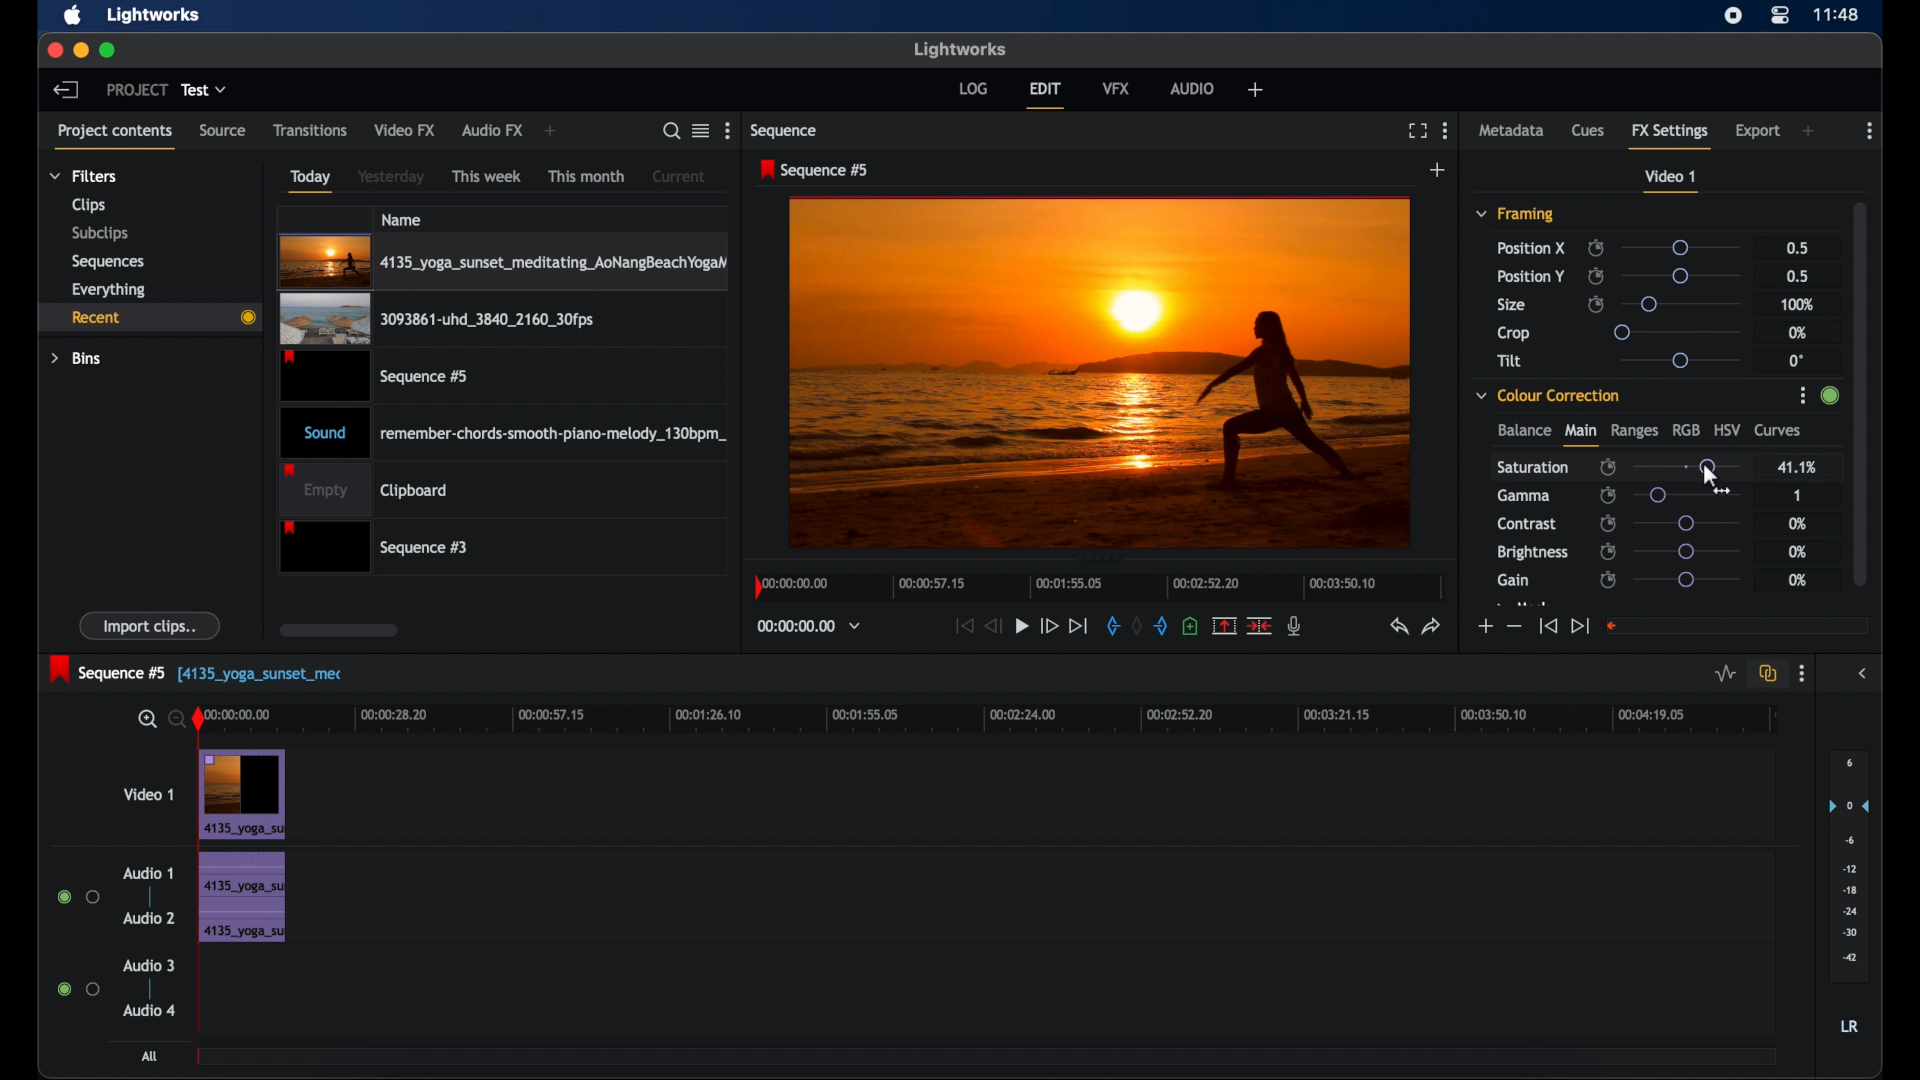 The width and height of the screenshot is (1920, 1080). What do you see at coordinates (488, 175) in the screenshot?
I see `this week` at bounding box center [488, 175].